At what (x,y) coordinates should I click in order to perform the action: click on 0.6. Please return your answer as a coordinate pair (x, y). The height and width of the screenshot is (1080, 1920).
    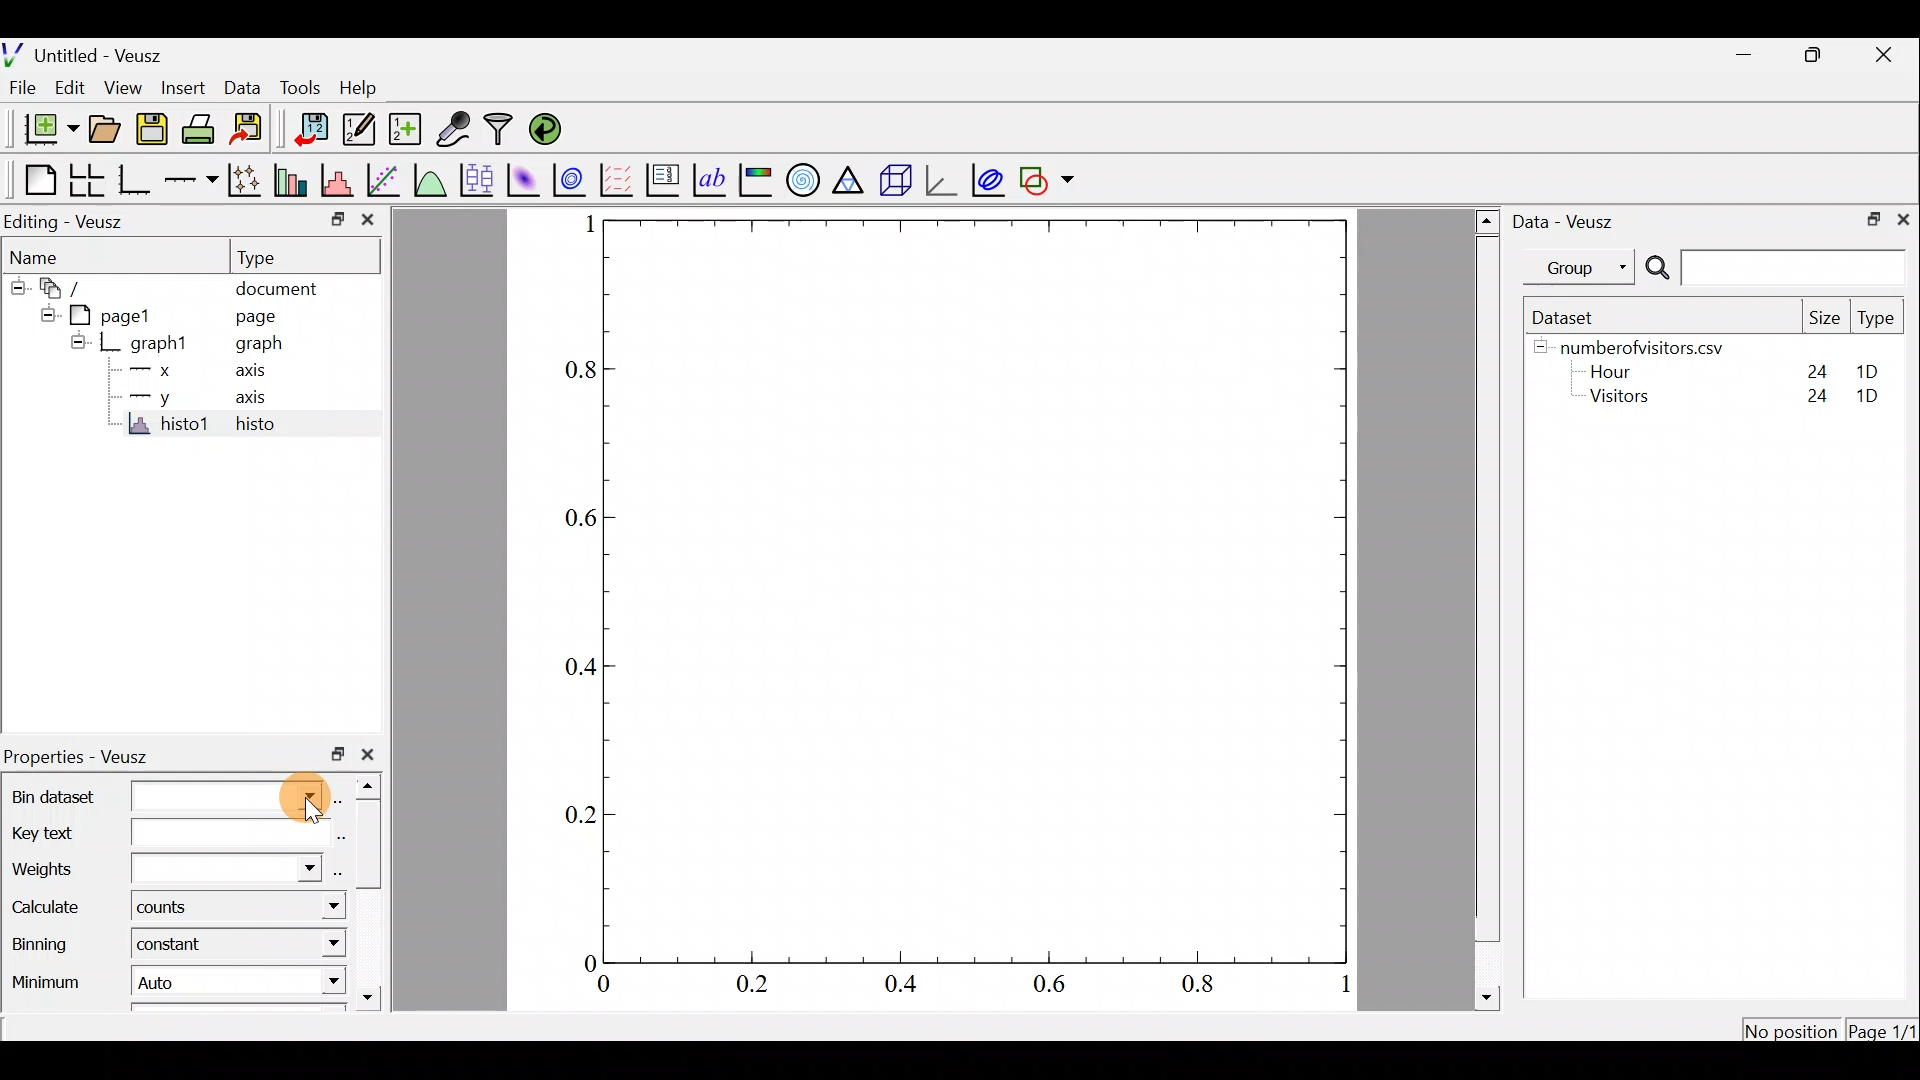
    Looking at the image, I should click on (1052, 986).